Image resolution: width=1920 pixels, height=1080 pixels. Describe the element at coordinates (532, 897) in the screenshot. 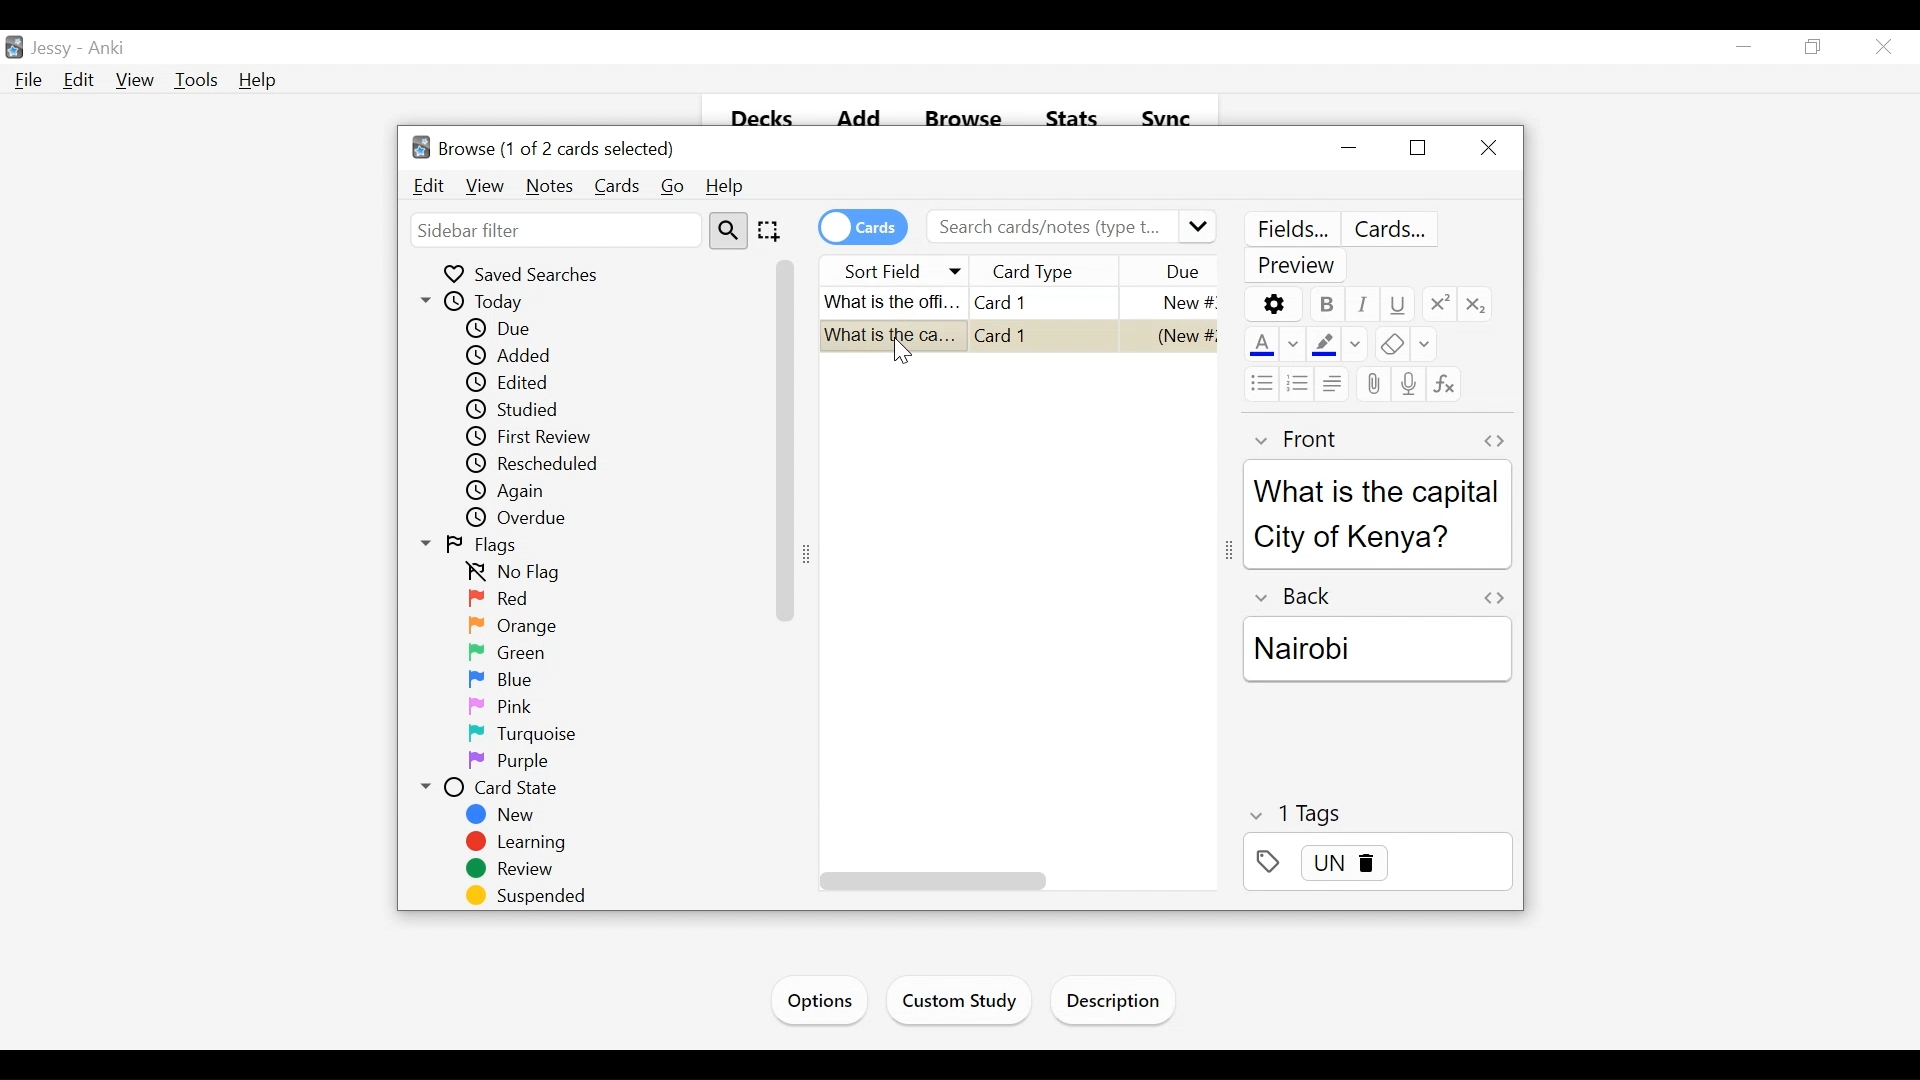

I see `Suspended` at that location.